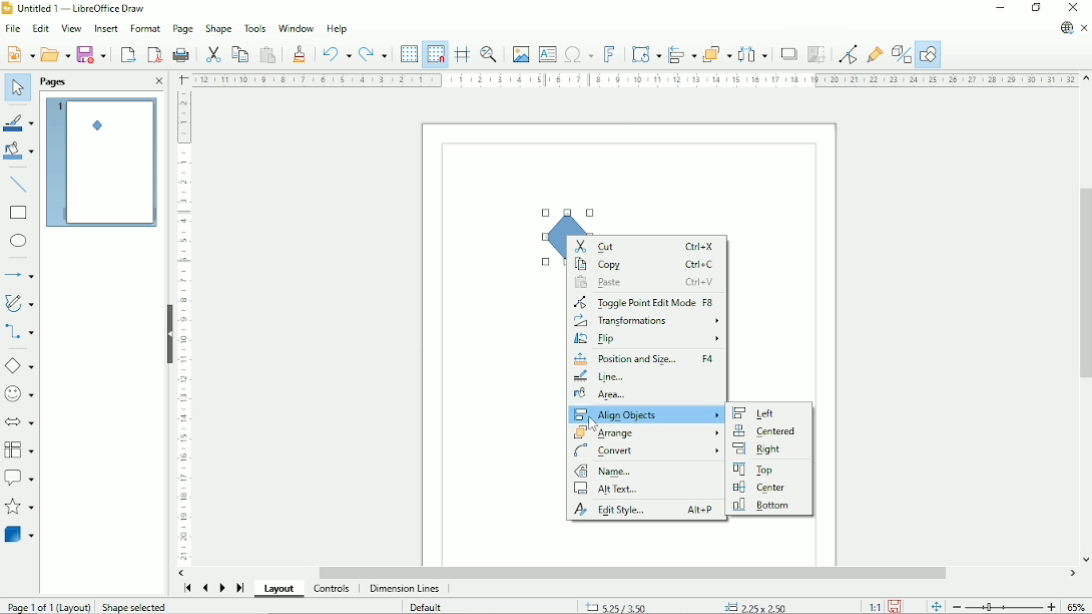 Image resolution: width=1092 pixels, height=614 pixels. Describe the element at coordinates (1036, 7) in the screenshot. I see `Restore down` at that location.